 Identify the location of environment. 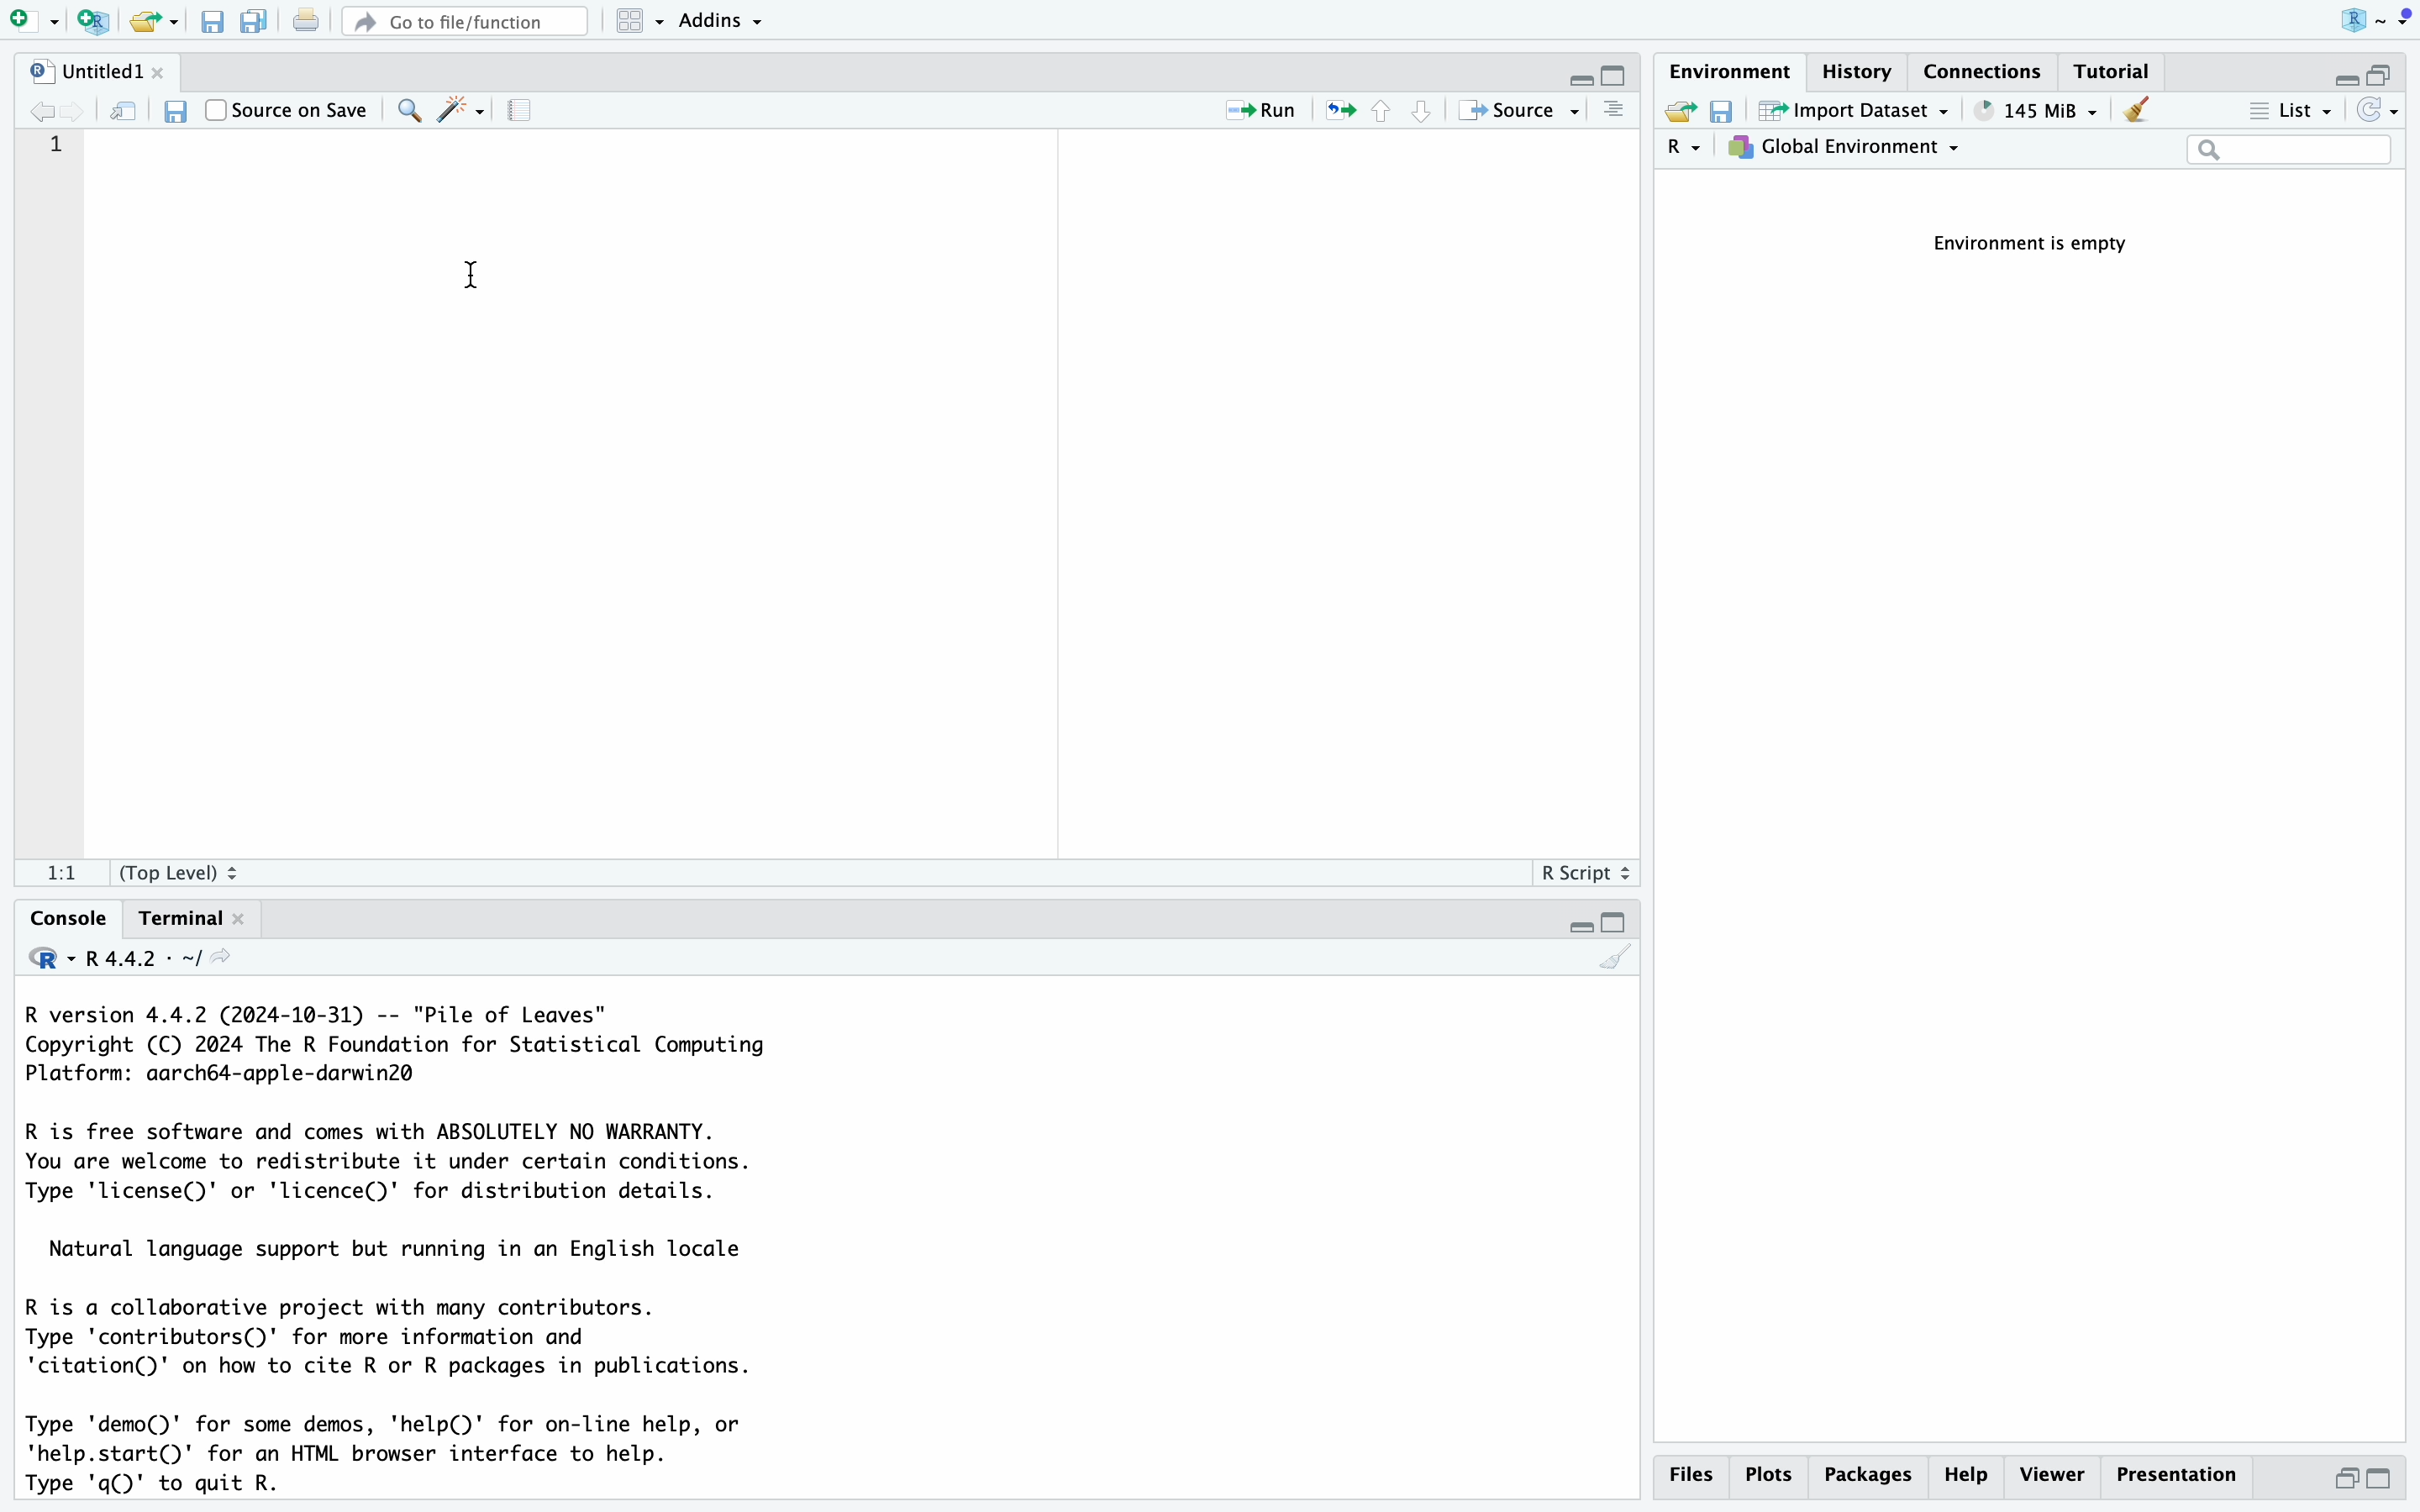
(1732, 68).